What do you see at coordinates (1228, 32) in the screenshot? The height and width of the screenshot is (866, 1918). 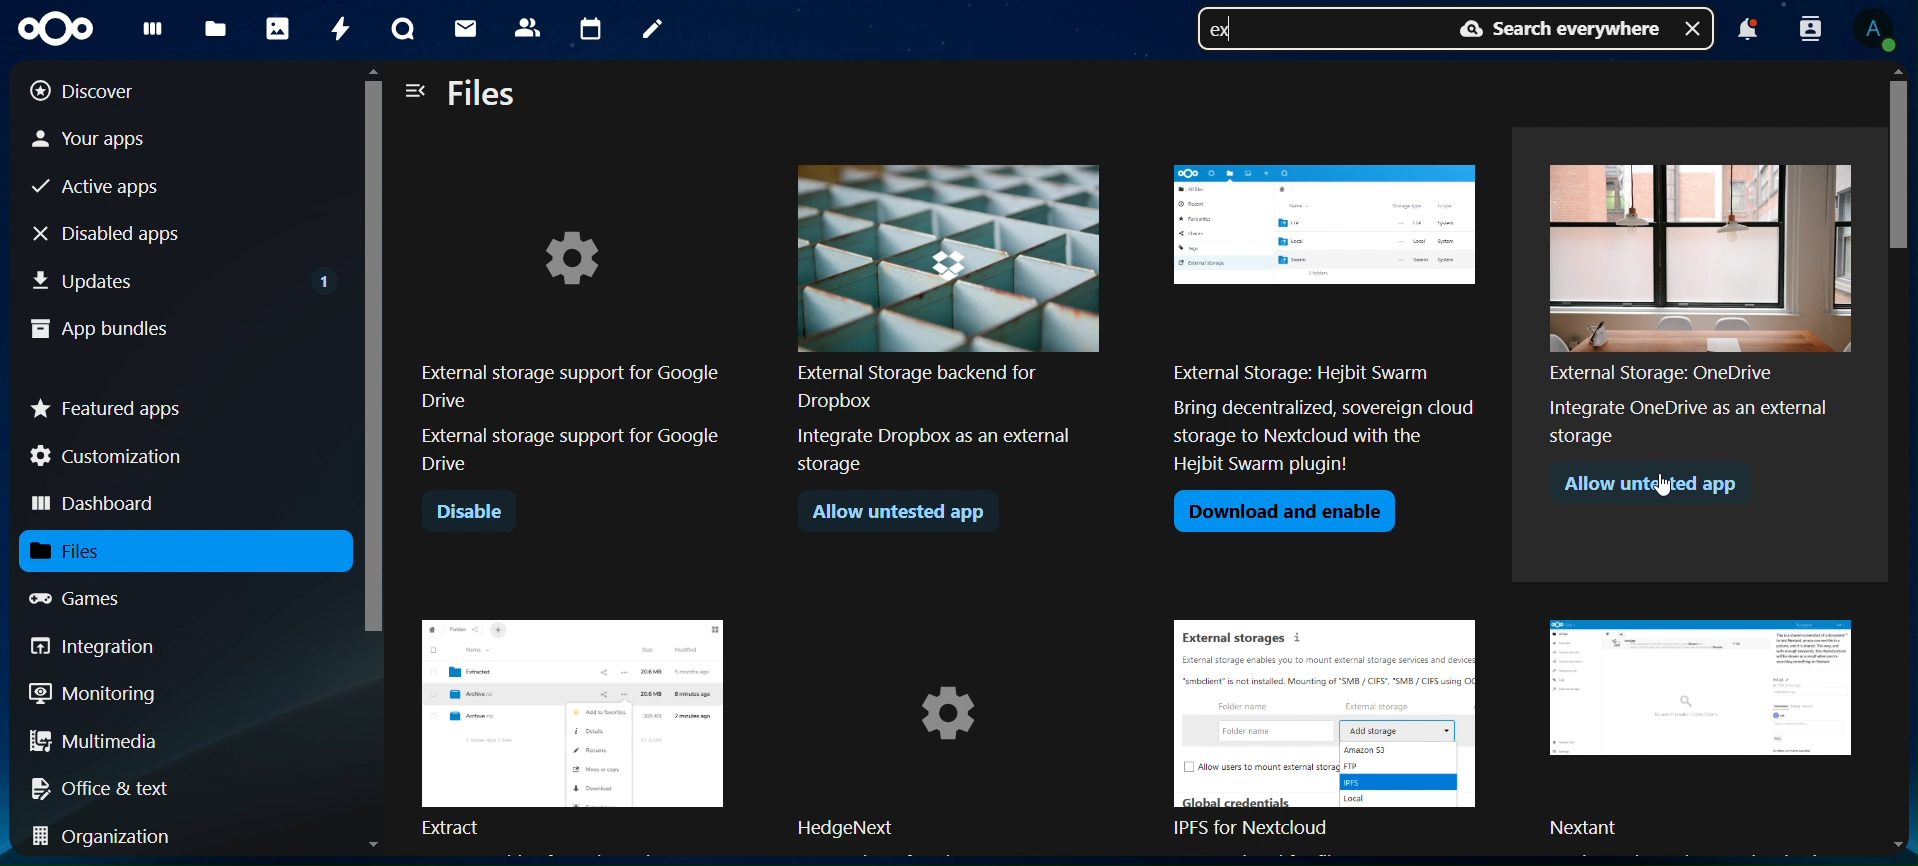 I see `ex` at bounding box center [1228, 32].